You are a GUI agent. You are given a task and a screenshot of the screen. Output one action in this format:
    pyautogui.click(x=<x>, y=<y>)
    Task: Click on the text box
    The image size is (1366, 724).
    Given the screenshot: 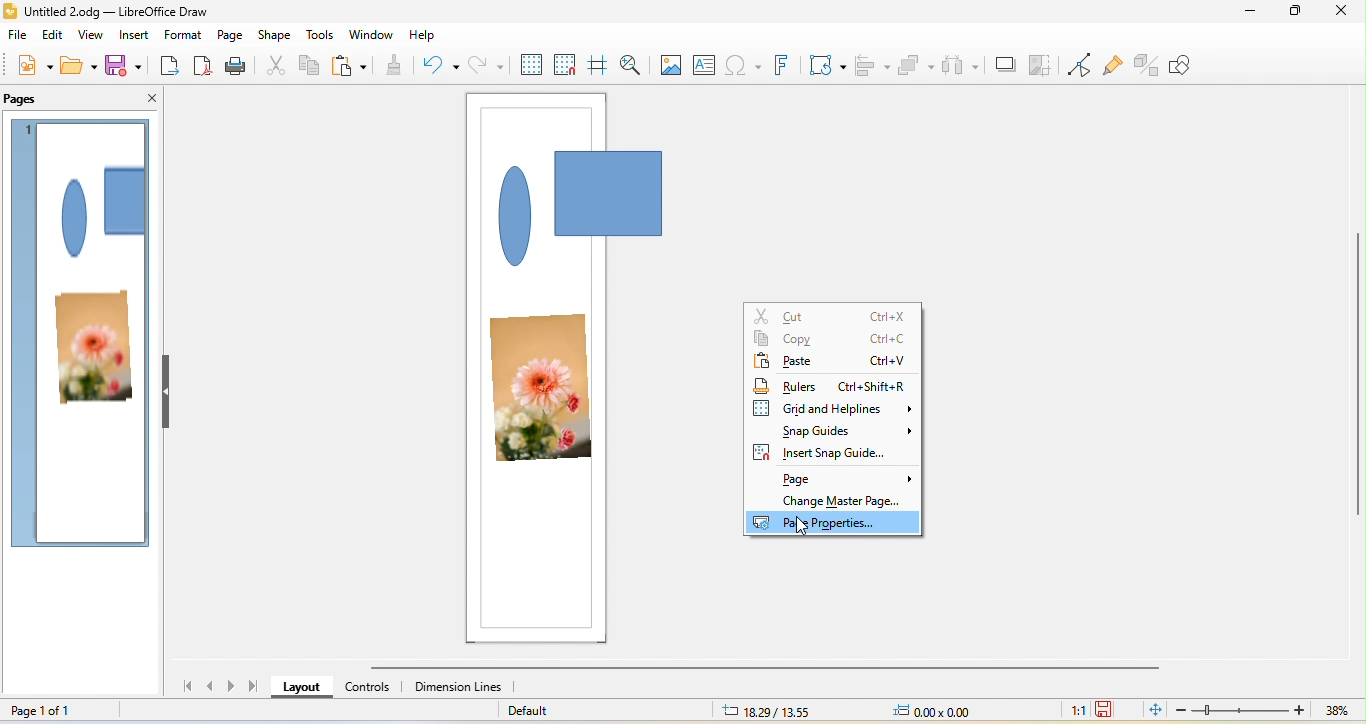 What is the action you would take?
    pyautogui.click(x=707, y=66)
    